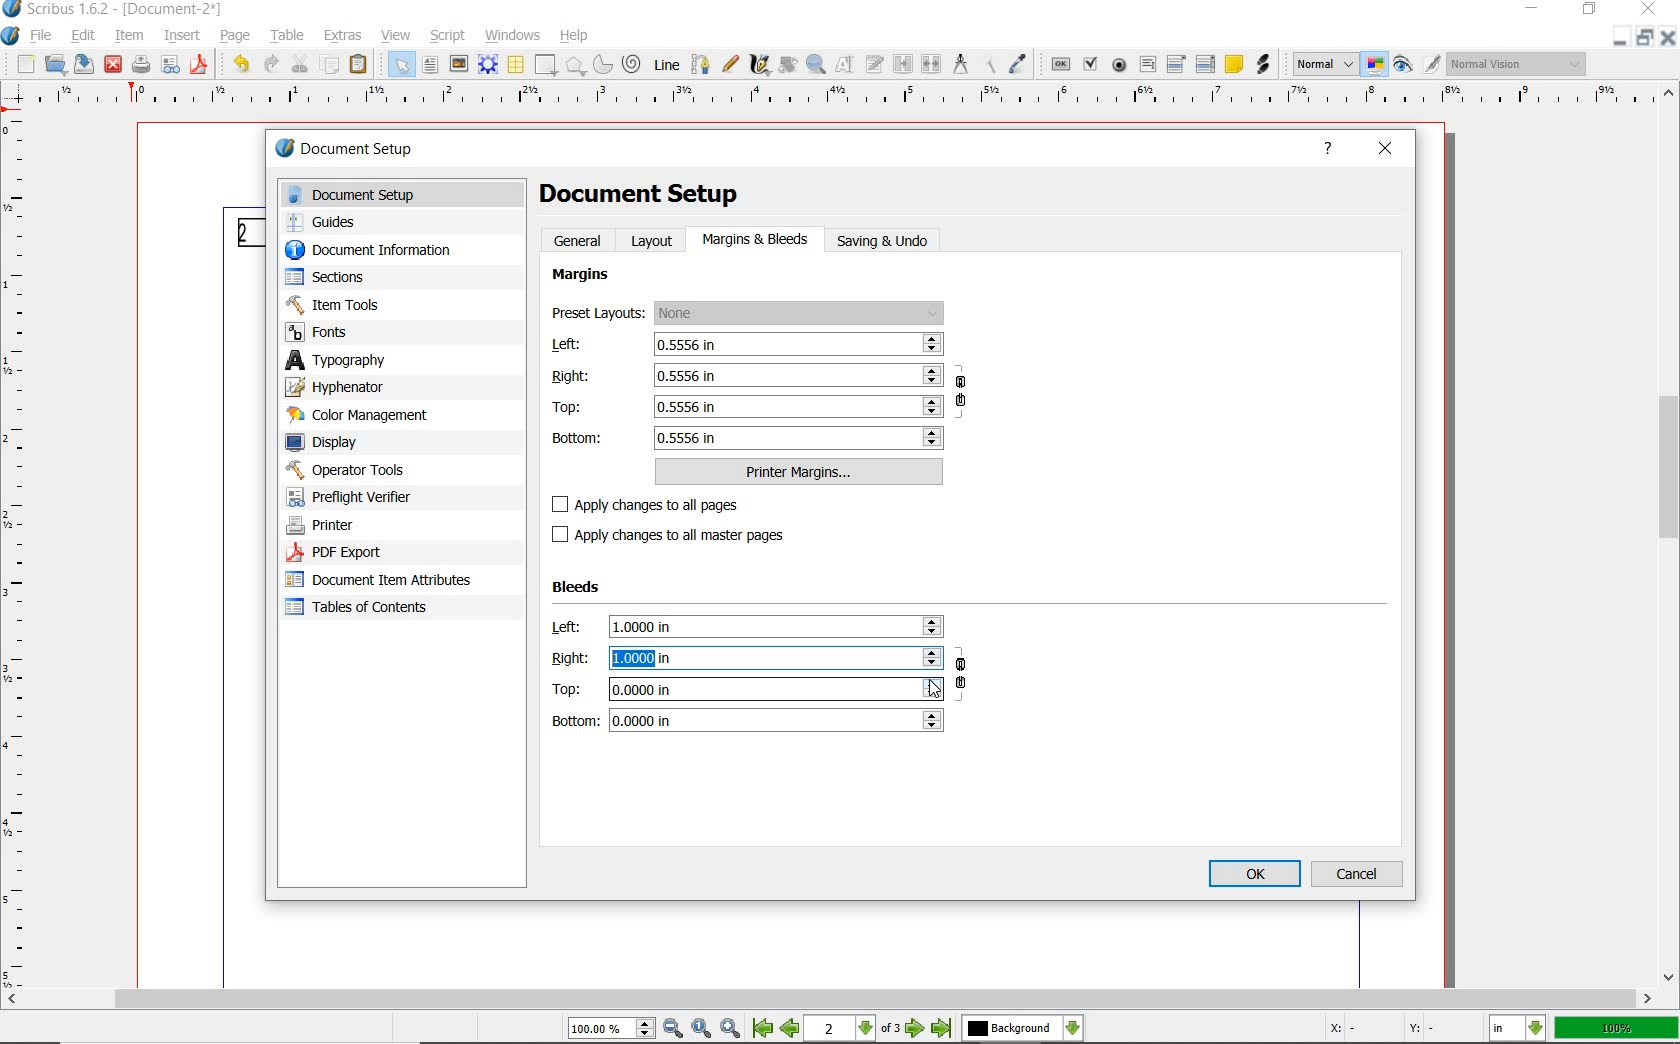 The width and height of the screenshot is (1680, 1044). Describe the element at coordinates (544, 66) in the screenshot. I see `shape` at that location.